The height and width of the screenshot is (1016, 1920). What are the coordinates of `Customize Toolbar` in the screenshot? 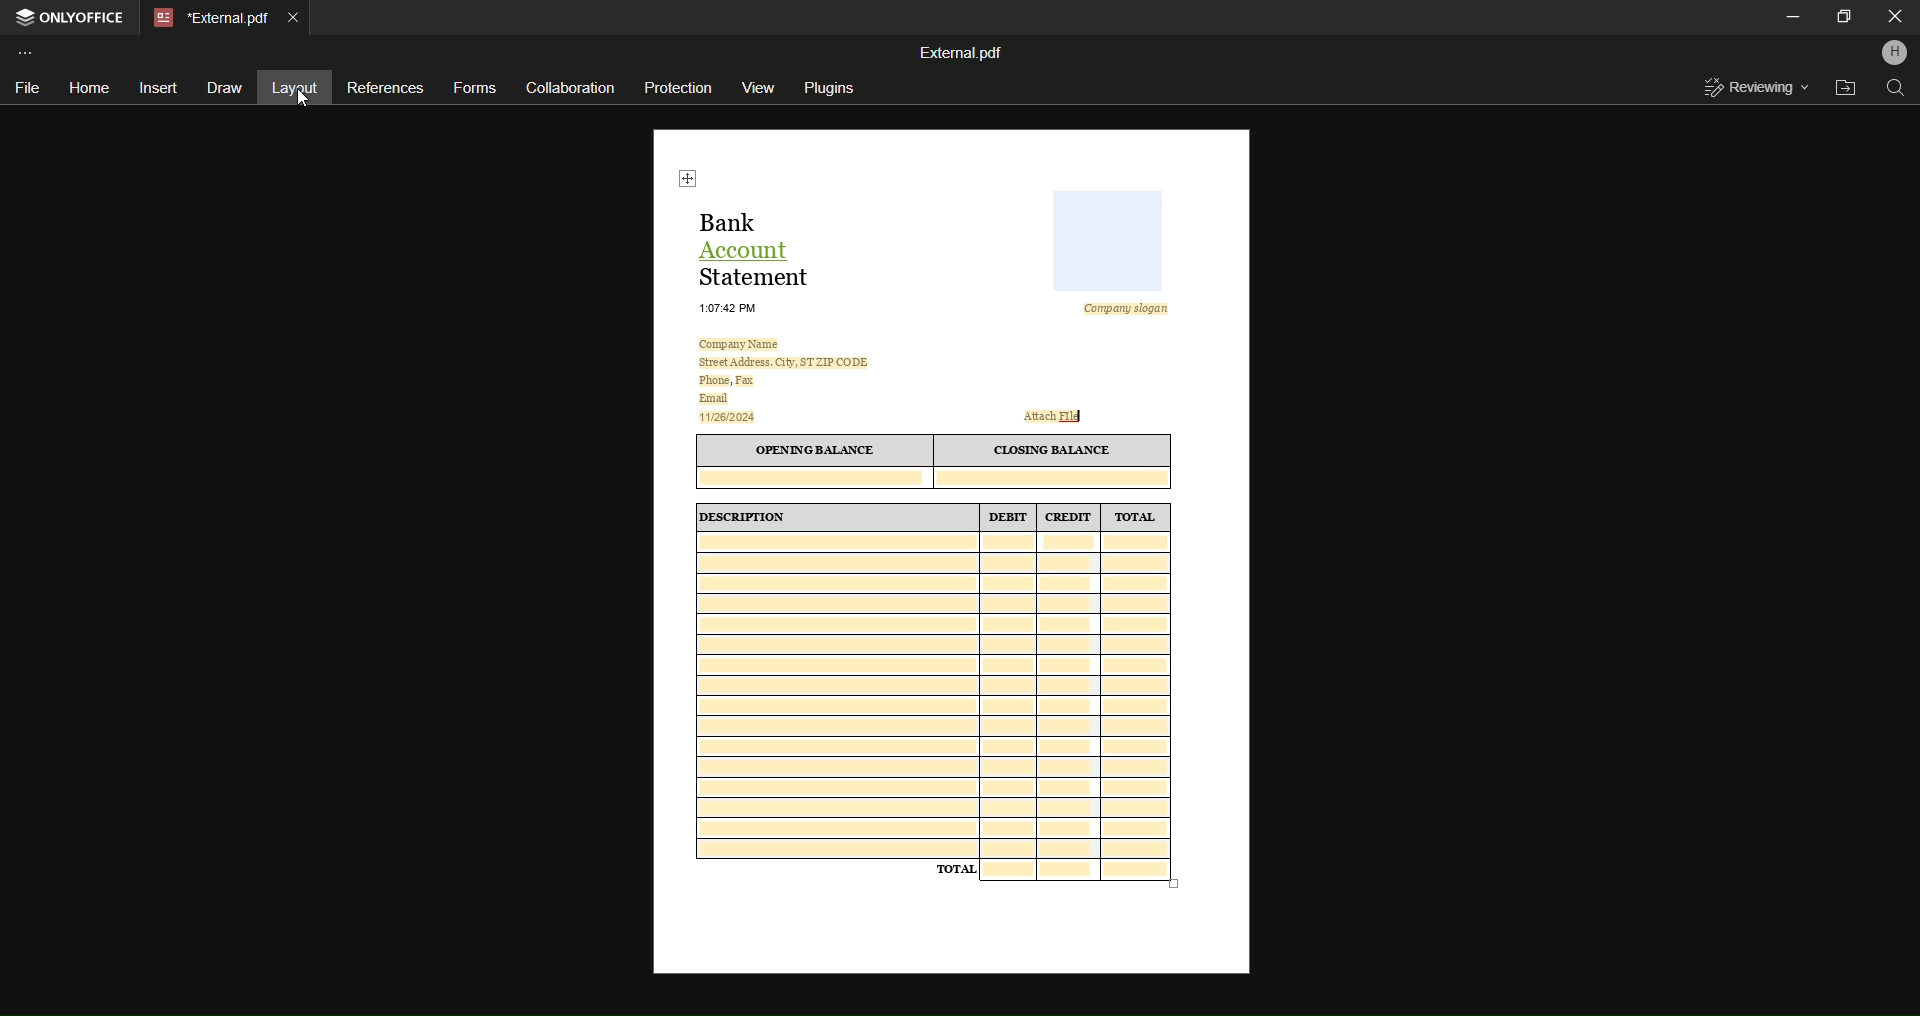 It's located at (26, 53).